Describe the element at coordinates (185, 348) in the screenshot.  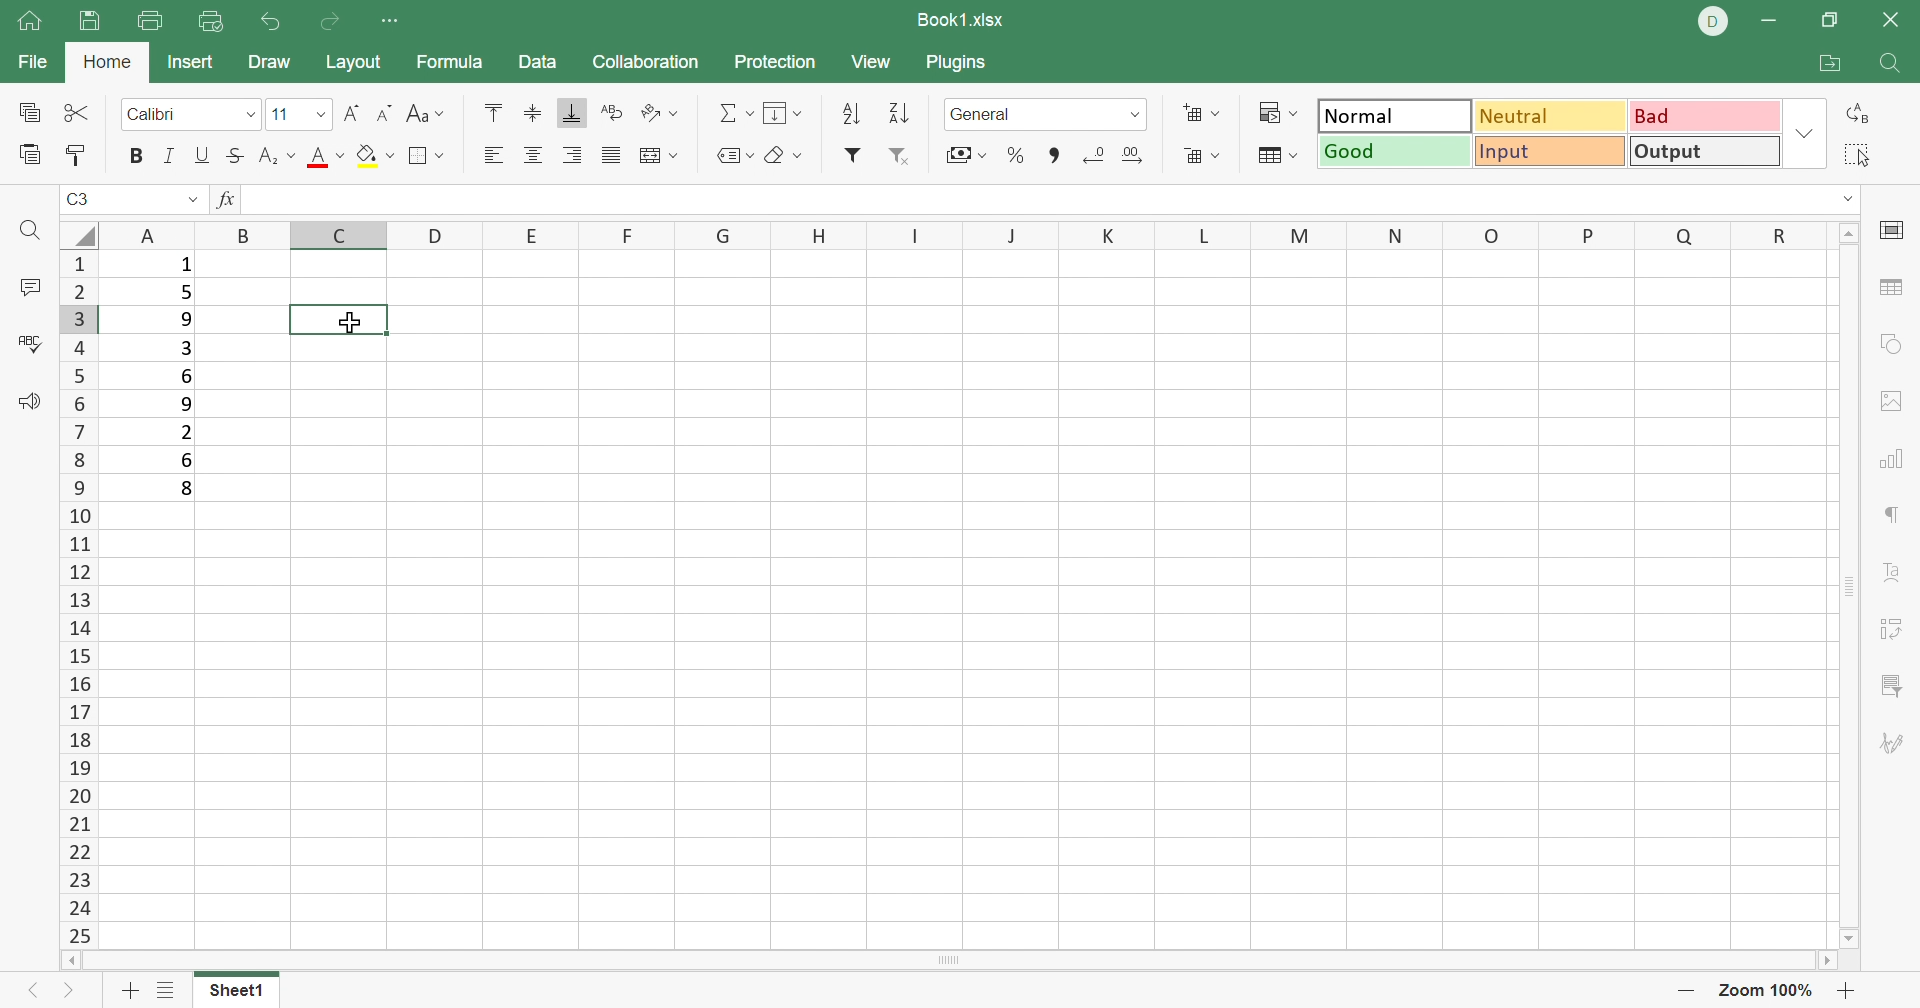
I see `3` at that location.